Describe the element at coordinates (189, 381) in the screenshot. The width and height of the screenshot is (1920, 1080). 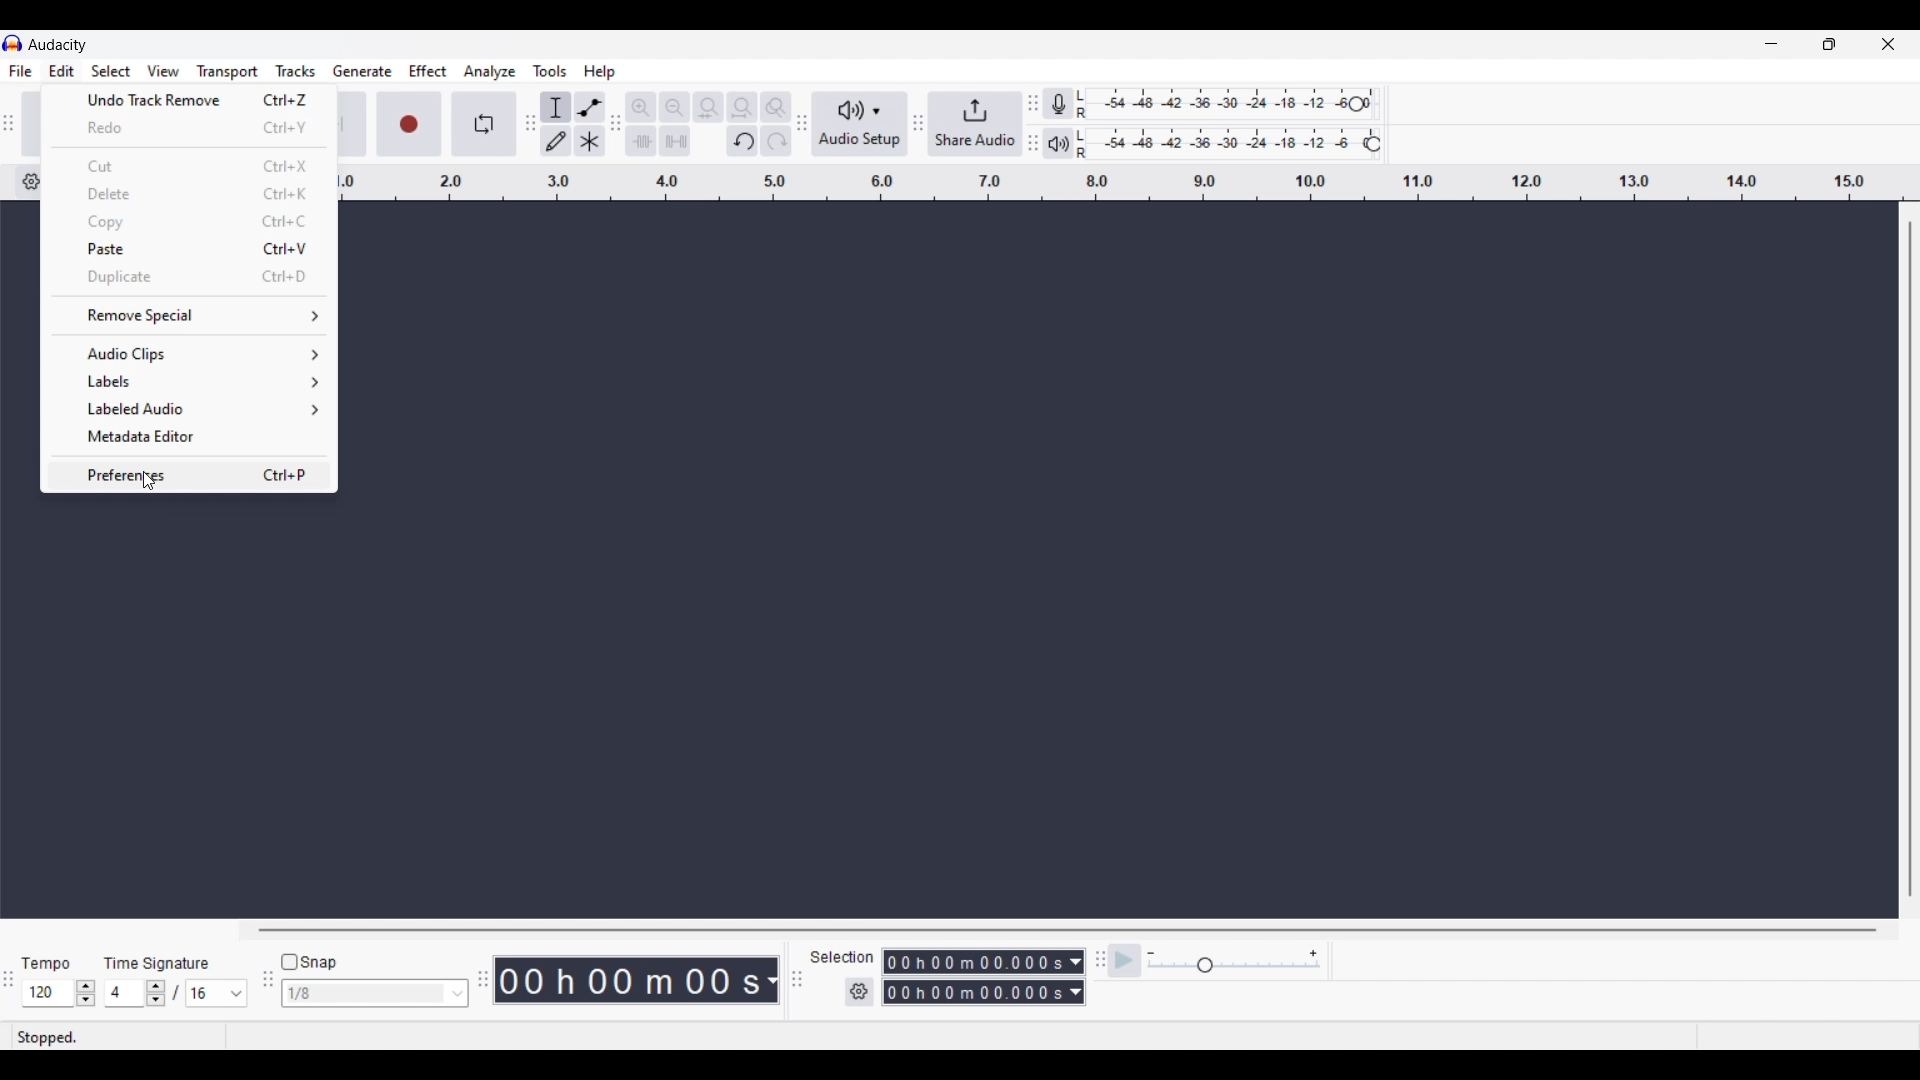
I see `Labels options` at that location.